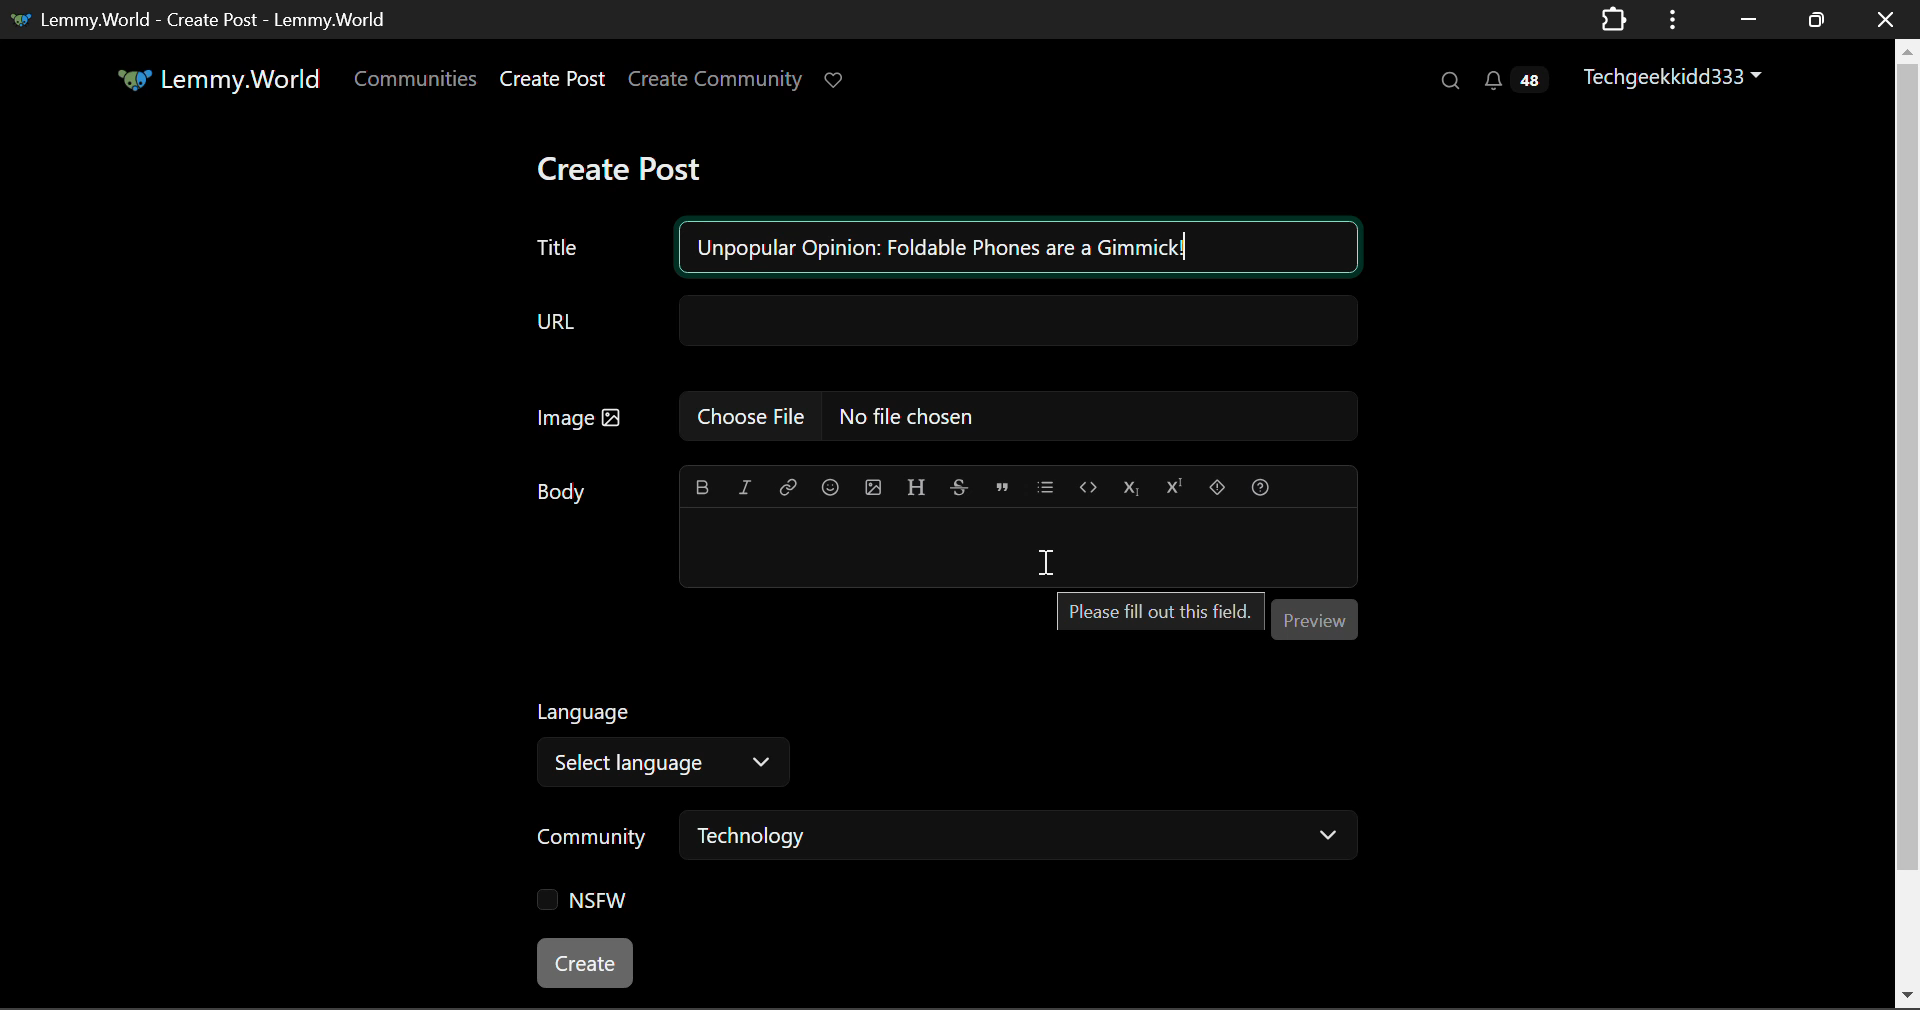 Image resolution: width=1920 pixels, height=1010 pixels. Describe the element at coordinates (1745, 19) in the screenshot. I see `Restore Down` at that location.